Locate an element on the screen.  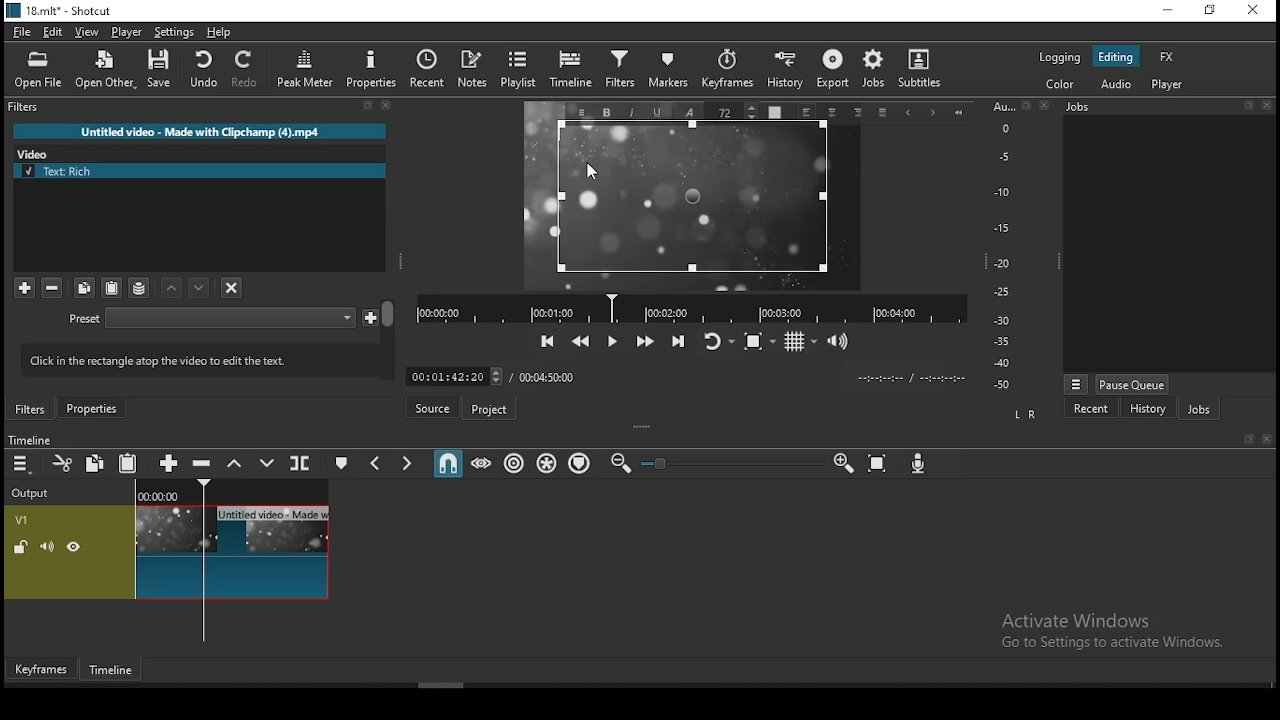
text box is located at coordinates (693, 199).